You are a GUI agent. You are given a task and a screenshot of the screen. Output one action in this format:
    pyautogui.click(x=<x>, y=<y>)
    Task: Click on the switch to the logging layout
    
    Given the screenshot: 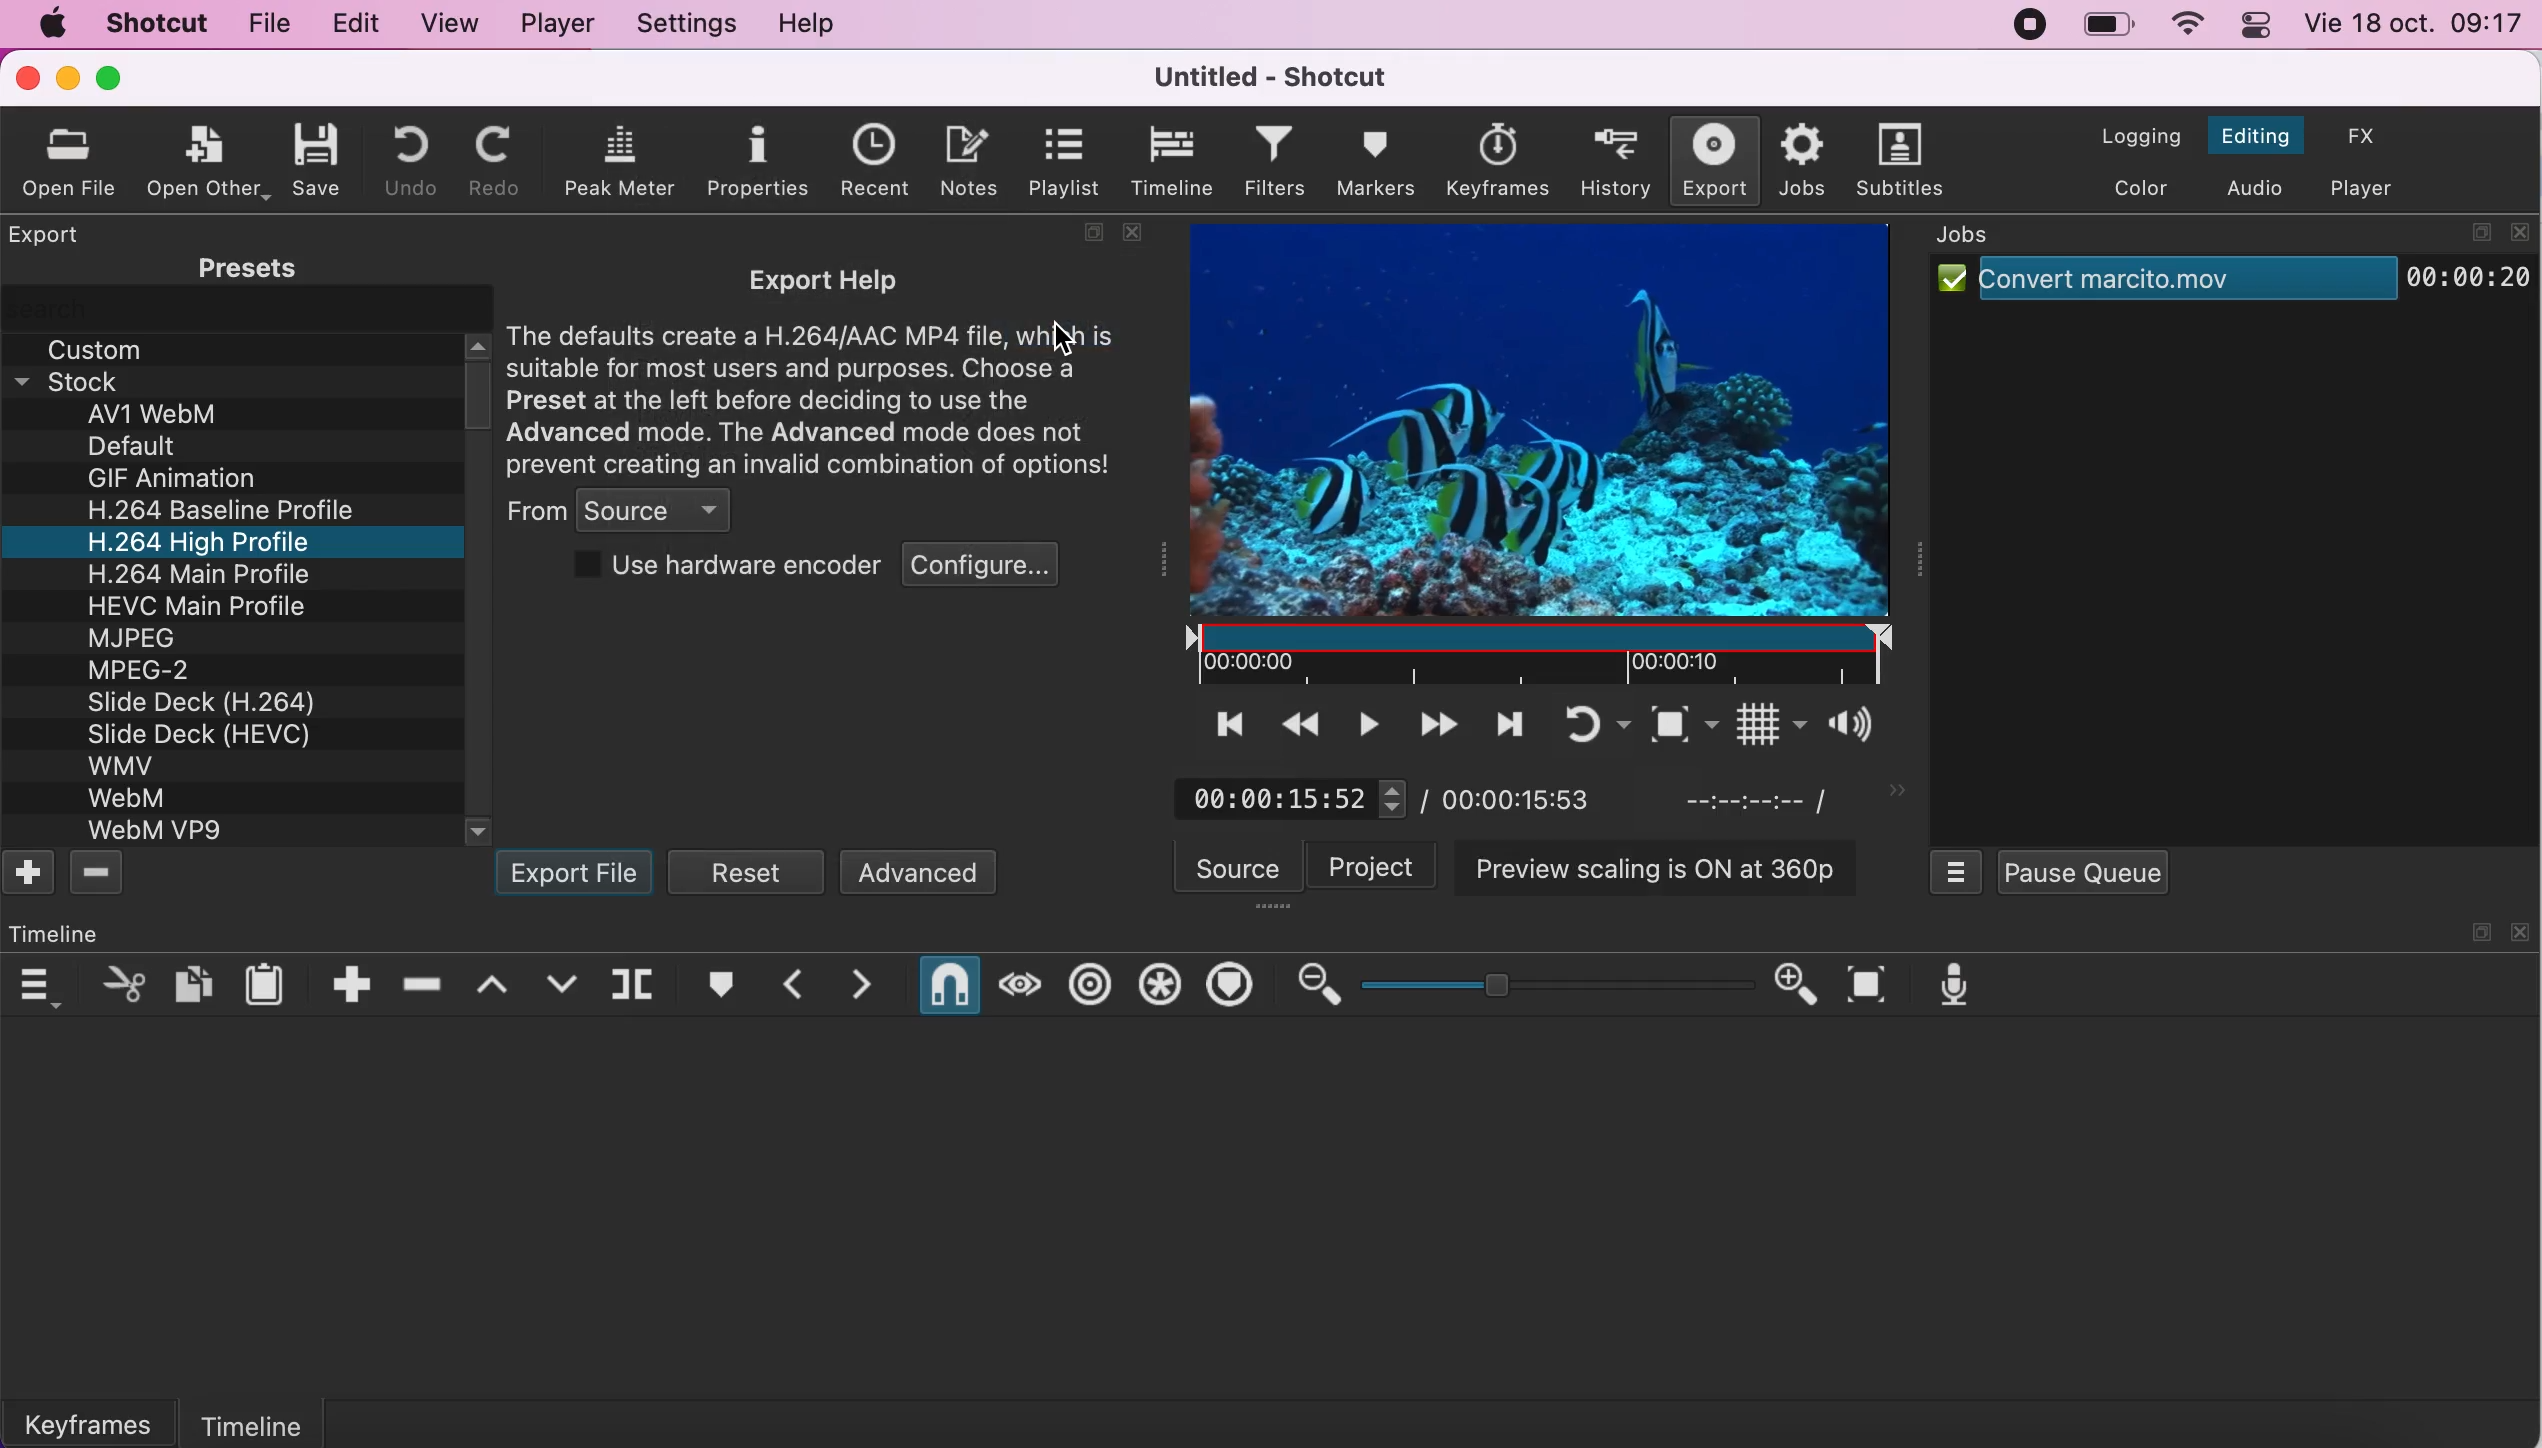 What is the action you would take?
    pyautogui.click(x=2129, y=137)
    